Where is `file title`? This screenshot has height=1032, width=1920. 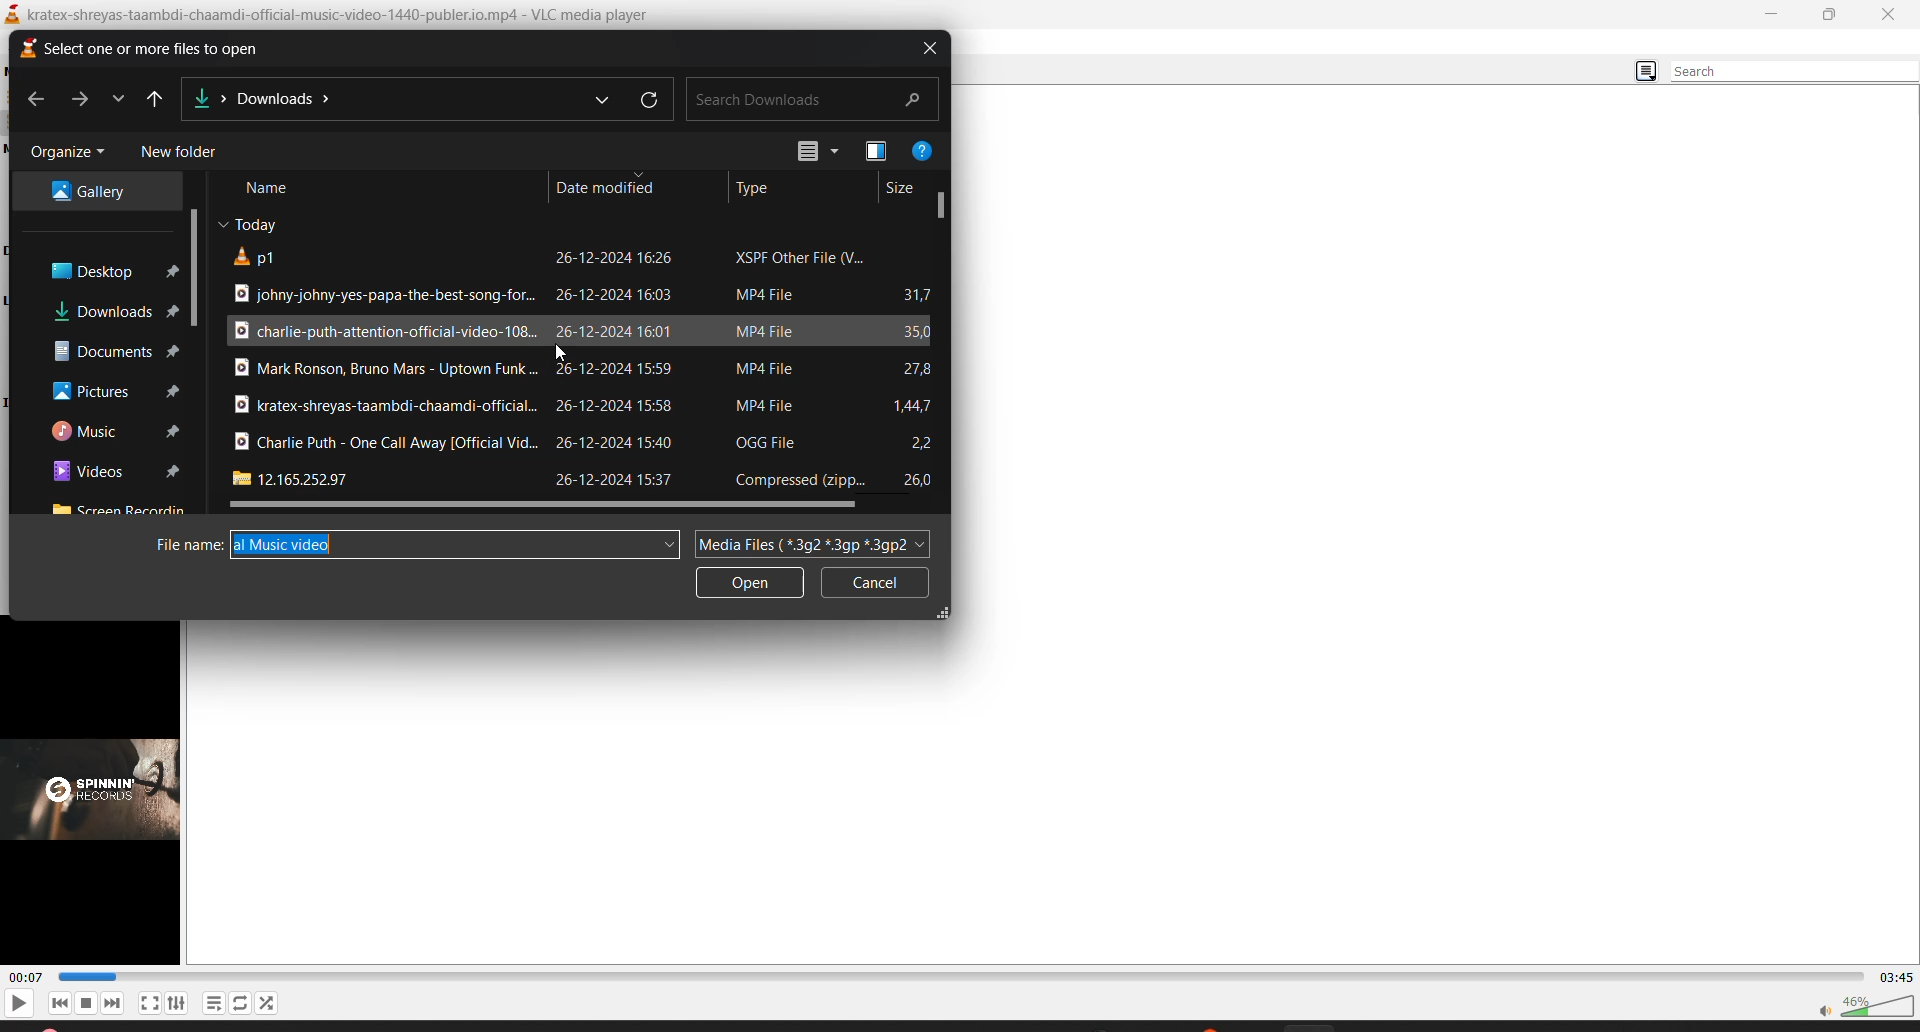
file title is located at coordinates (378, 296).